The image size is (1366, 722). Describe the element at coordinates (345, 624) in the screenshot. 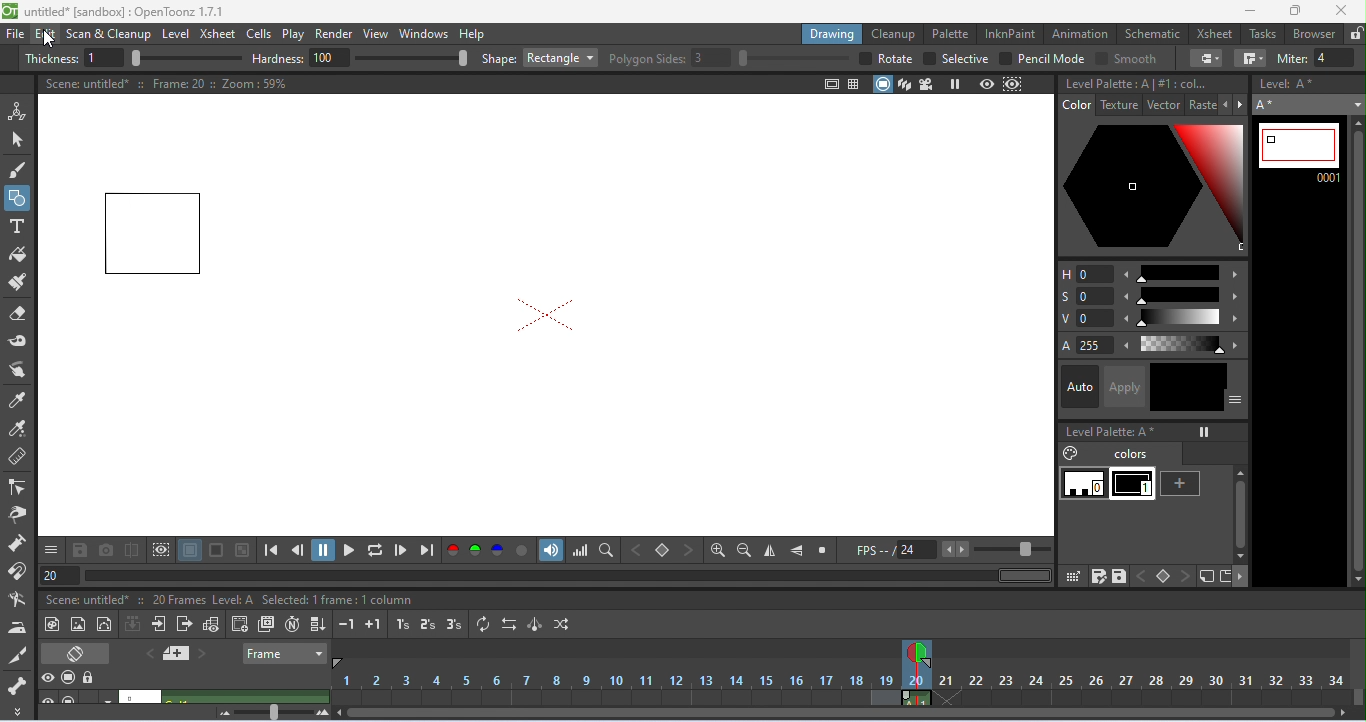

I see `decrease step` at that location.